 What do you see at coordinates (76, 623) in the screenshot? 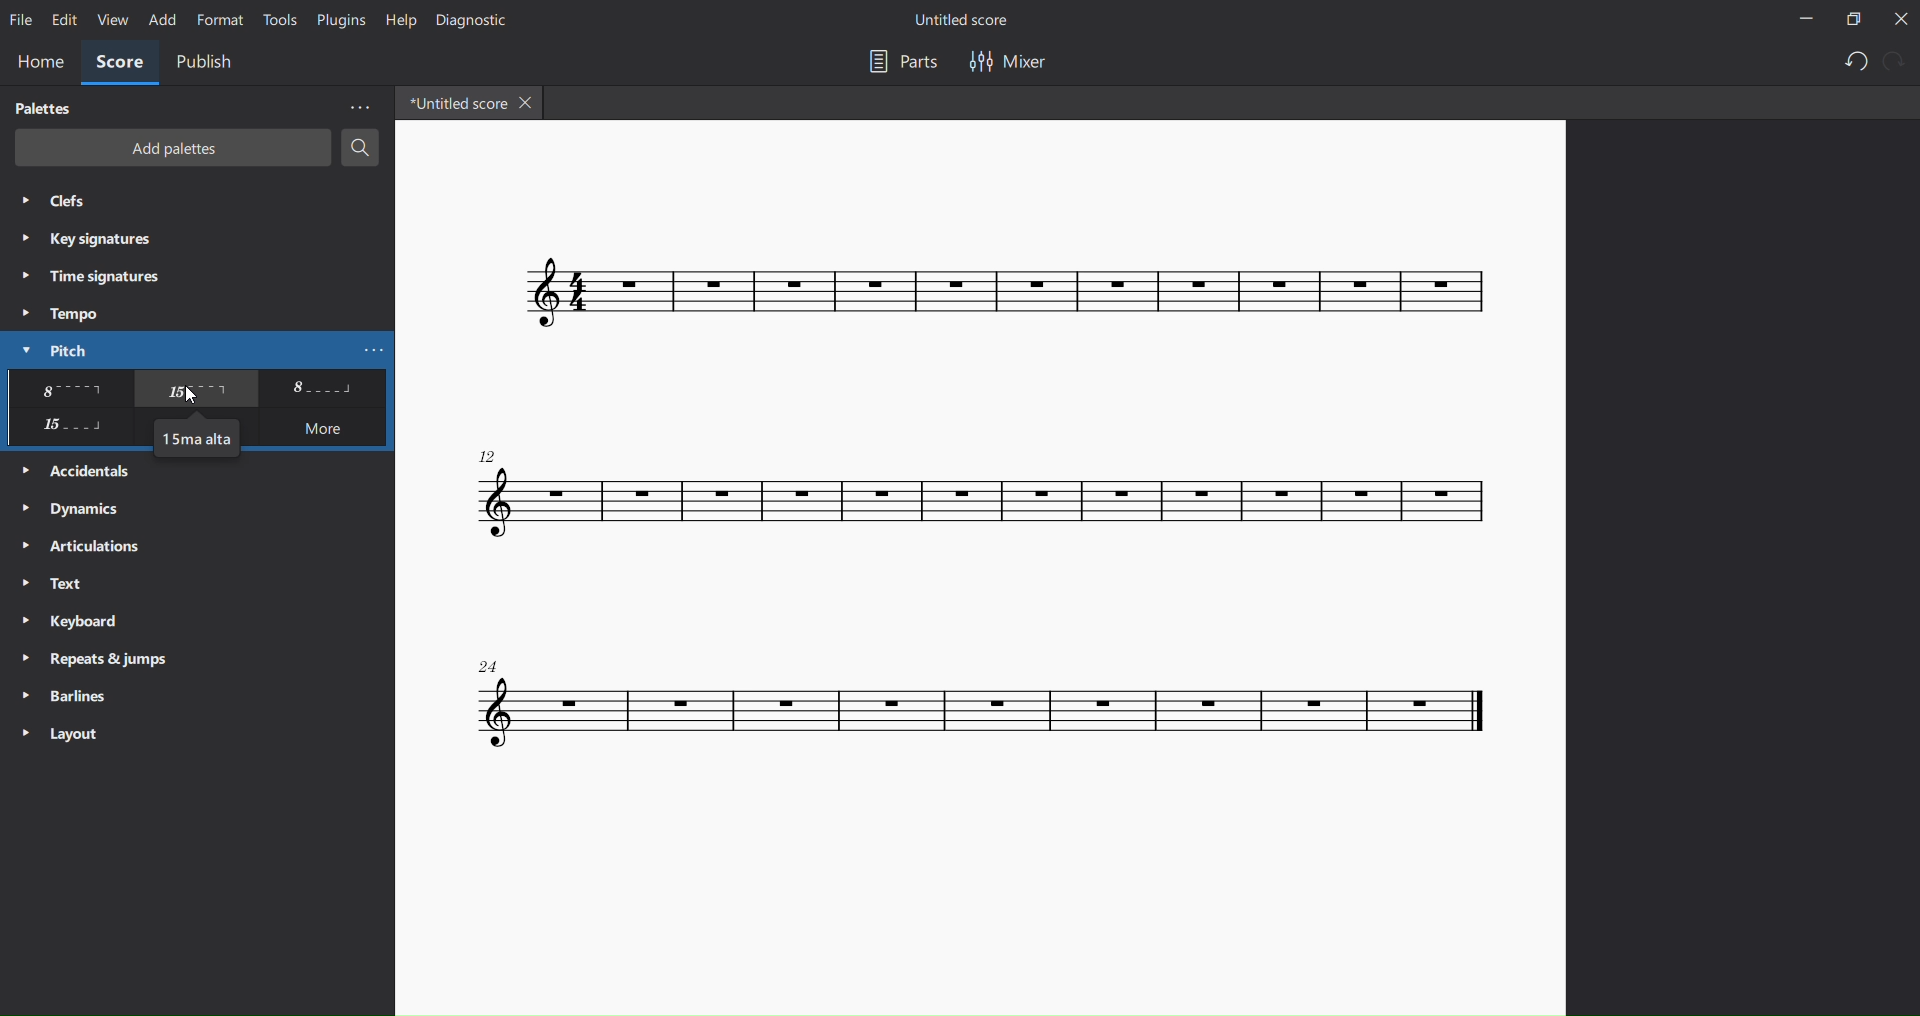
I see `keyboard` at bounding box center [76, 623].